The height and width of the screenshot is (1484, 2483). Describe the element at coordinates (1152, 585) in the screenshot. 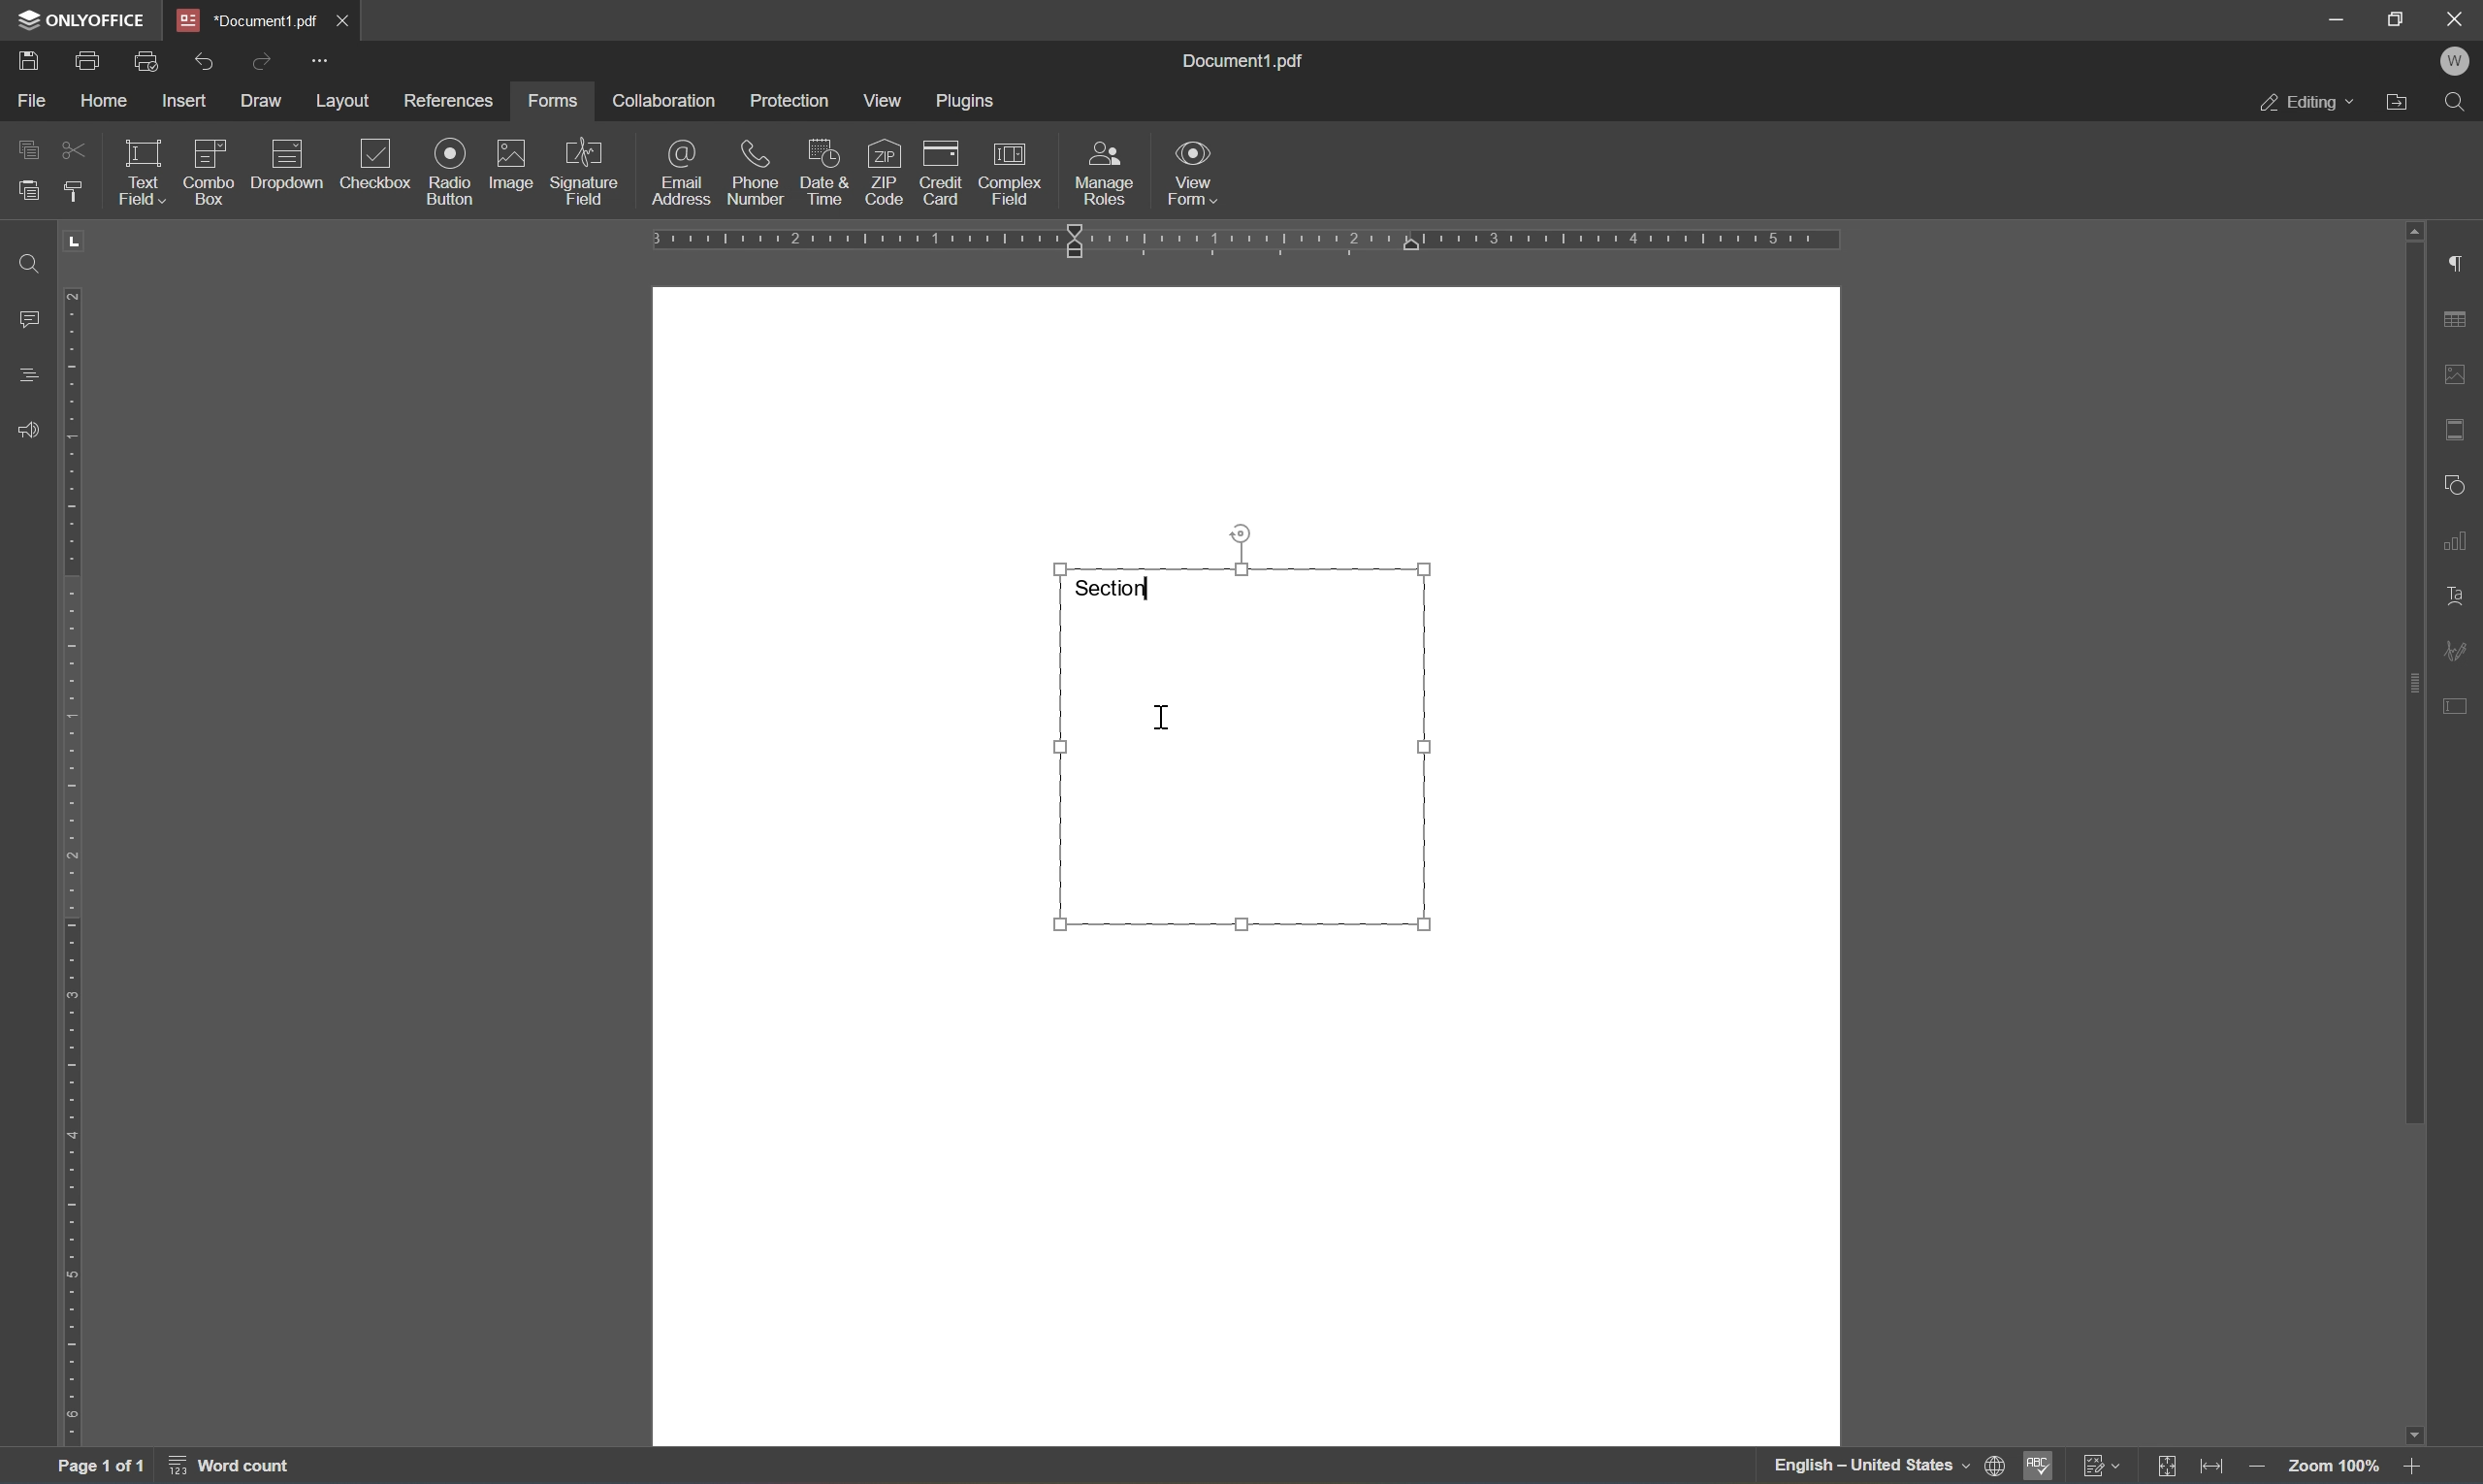

I see `typing cursor` at that location.